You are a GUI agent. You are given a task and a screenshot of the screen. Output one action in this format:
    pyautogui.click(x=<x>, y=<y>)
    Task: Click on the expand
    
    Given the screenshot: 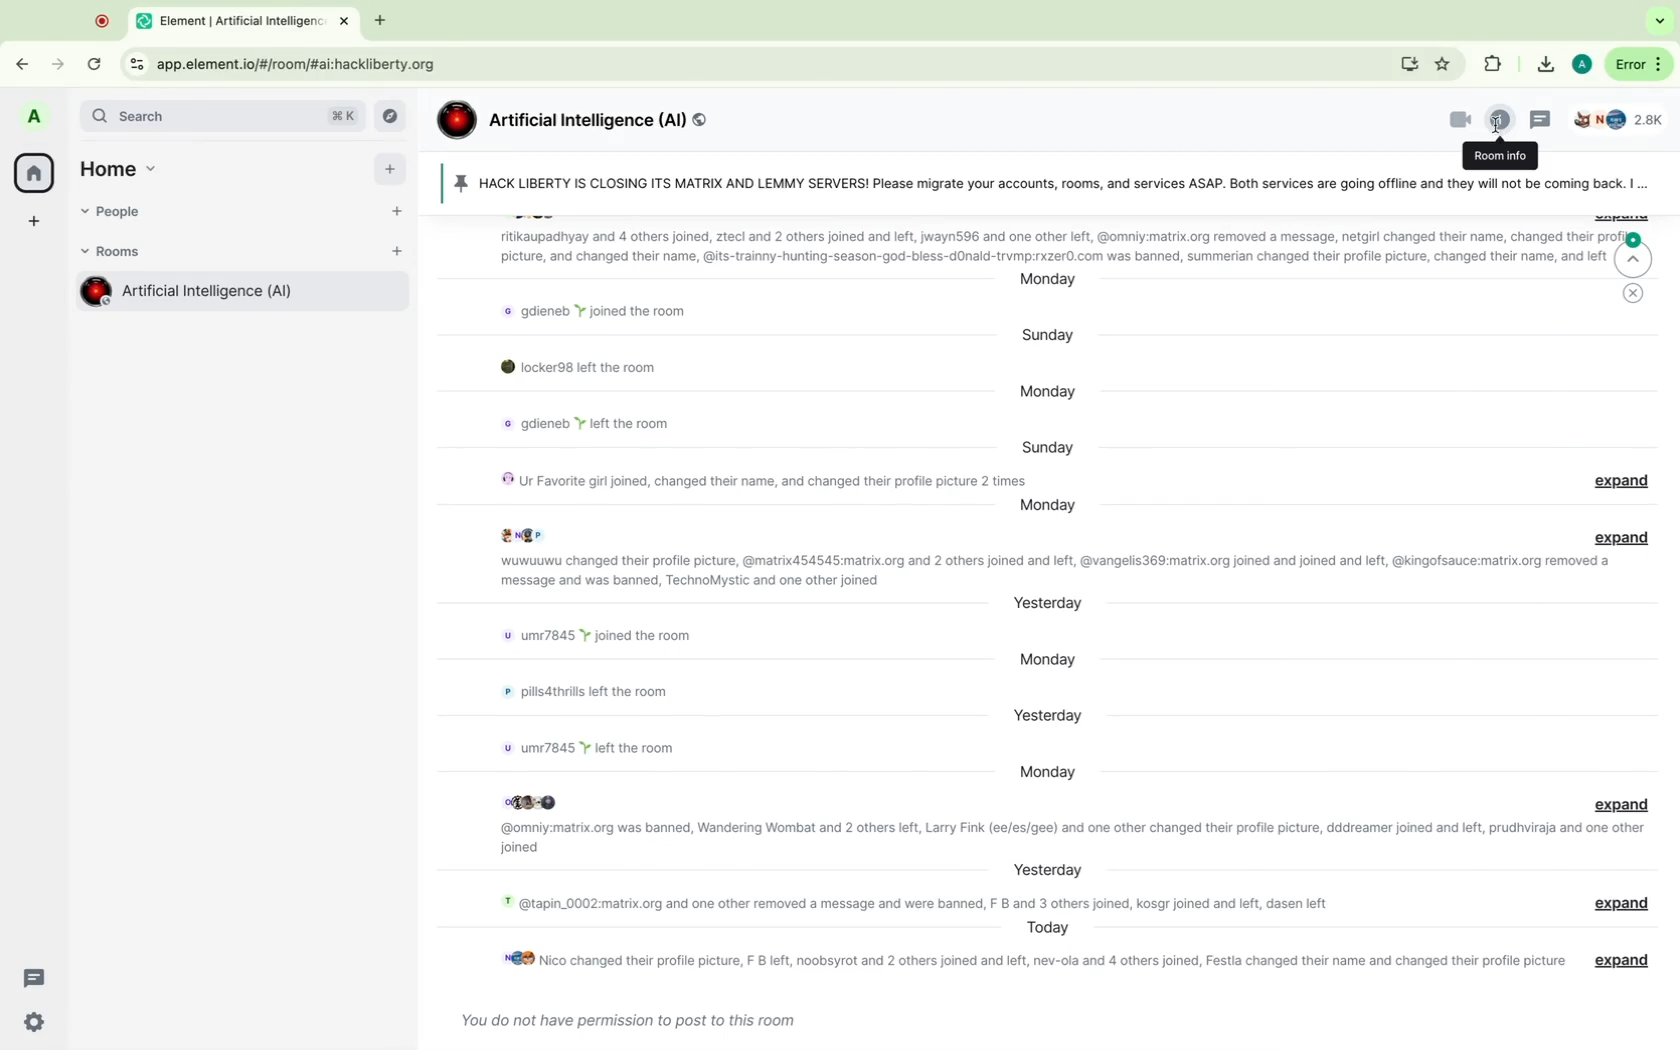 What is the action you would take?
    pyautogui.click(x=1622, y=956)
    